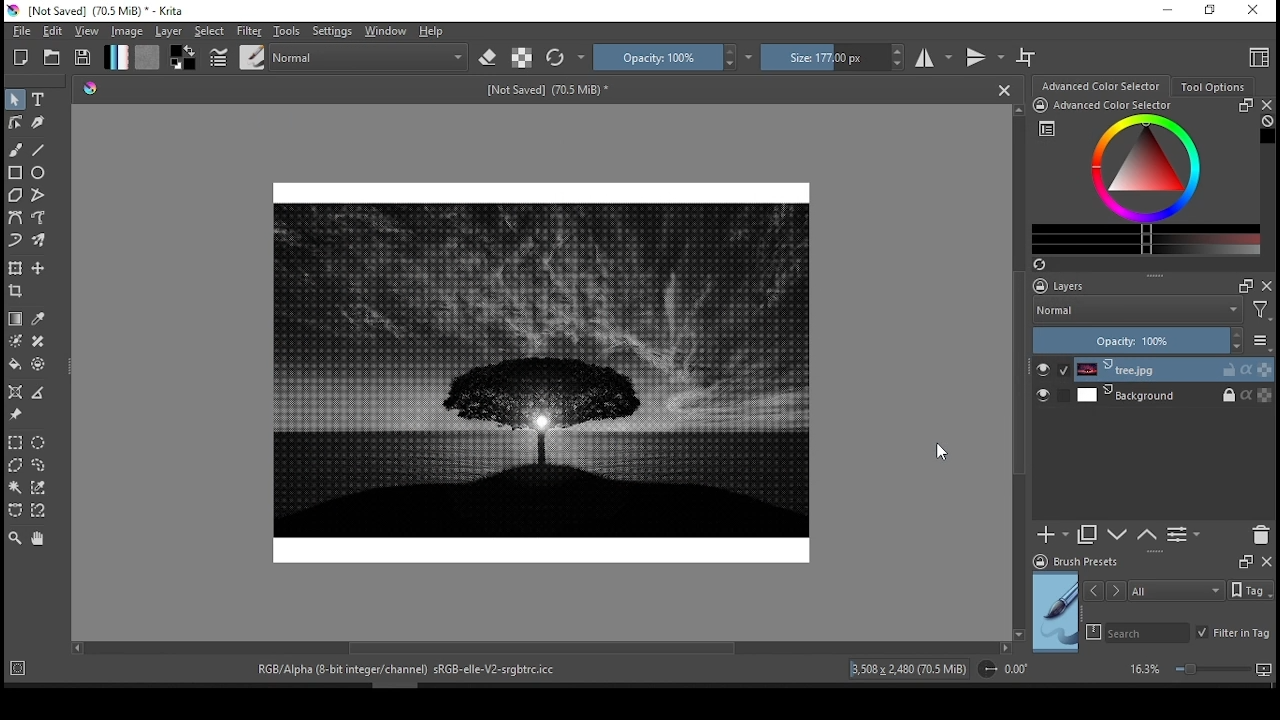 Image resolution: width=1280 pixels, height=720 pixels. I want to click on color selection wheel, so click(1102, 85).